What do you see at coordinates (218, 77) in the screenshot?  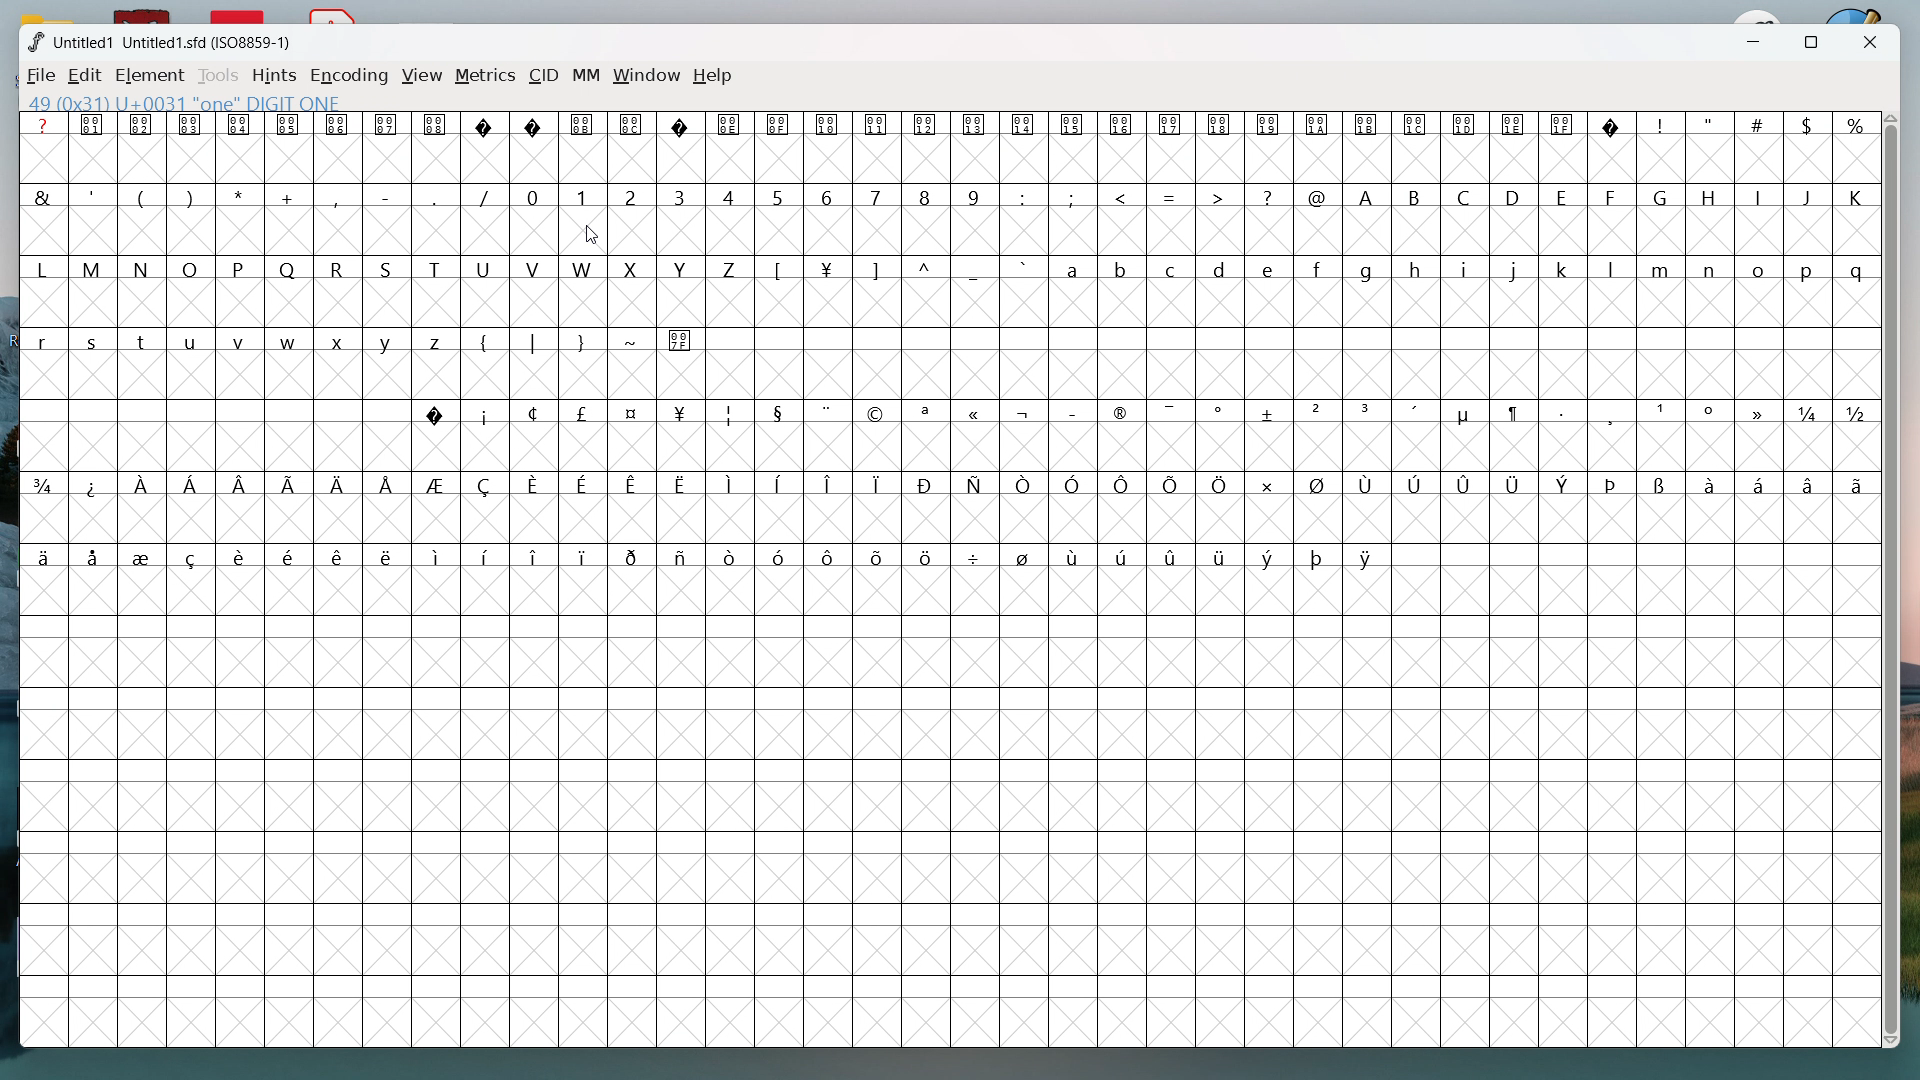 I see `tools` at bounding box center [218, 77].